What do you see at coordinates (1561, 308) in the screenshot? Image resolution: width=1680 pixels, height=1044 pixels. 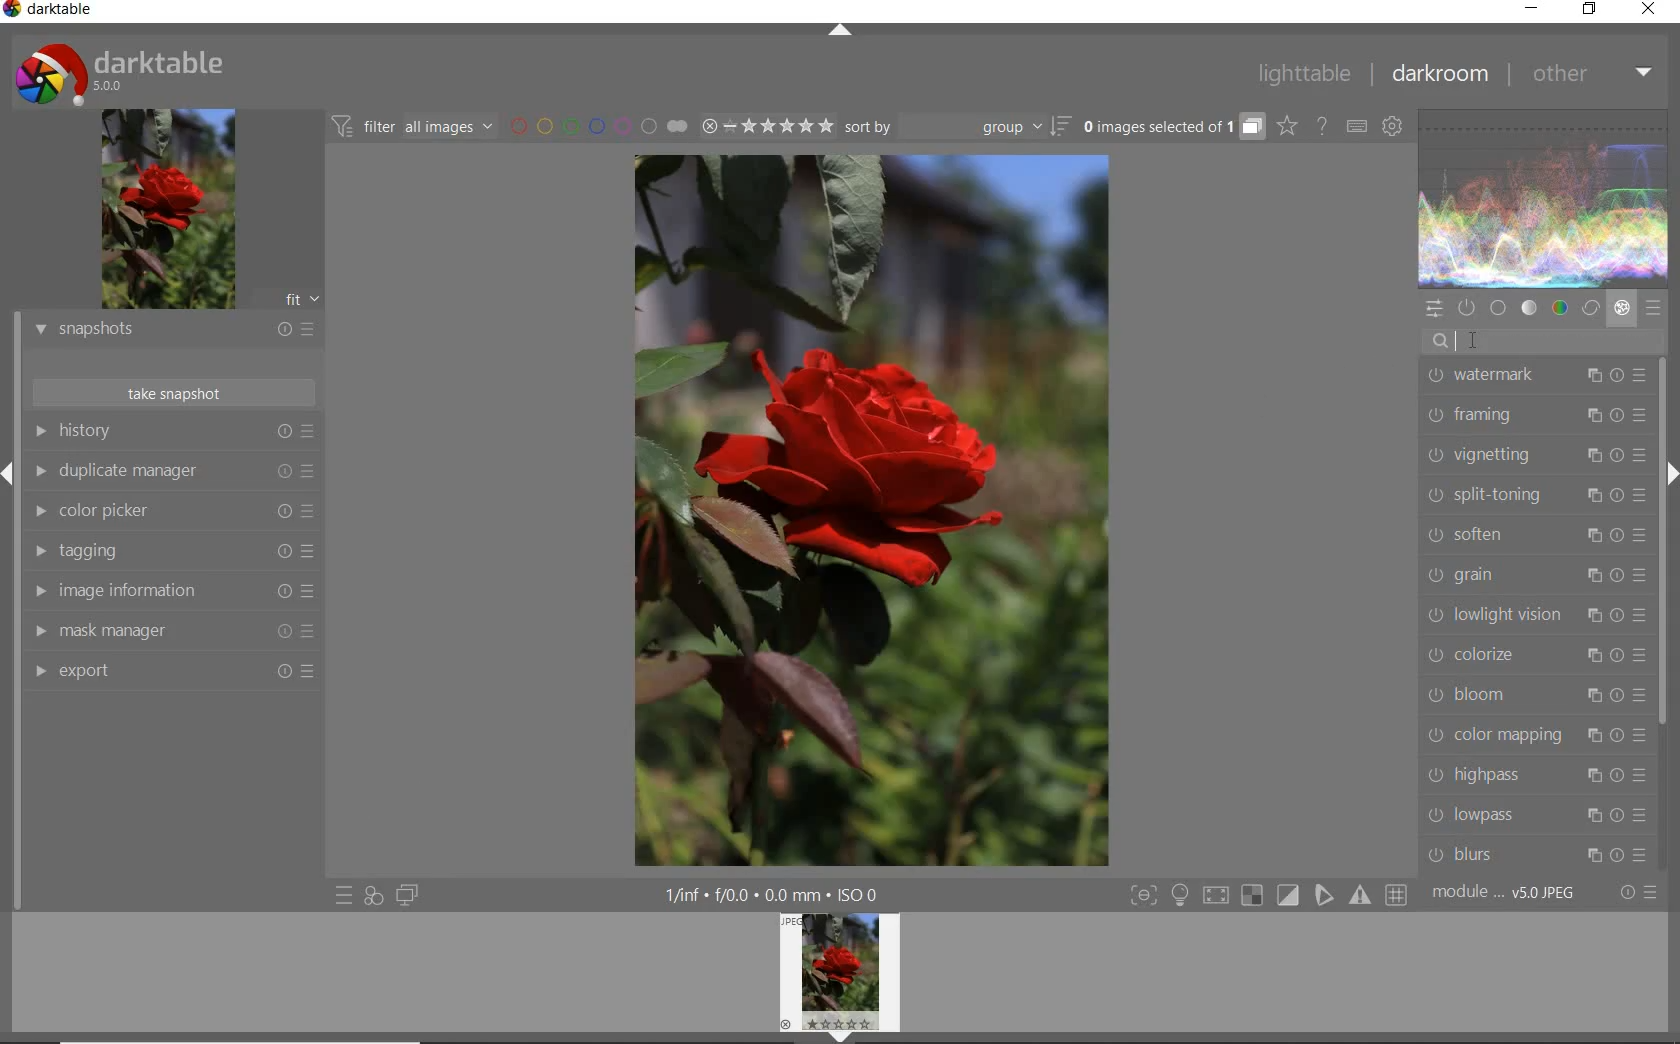 I see `color` at bounding box center [1561, 308].